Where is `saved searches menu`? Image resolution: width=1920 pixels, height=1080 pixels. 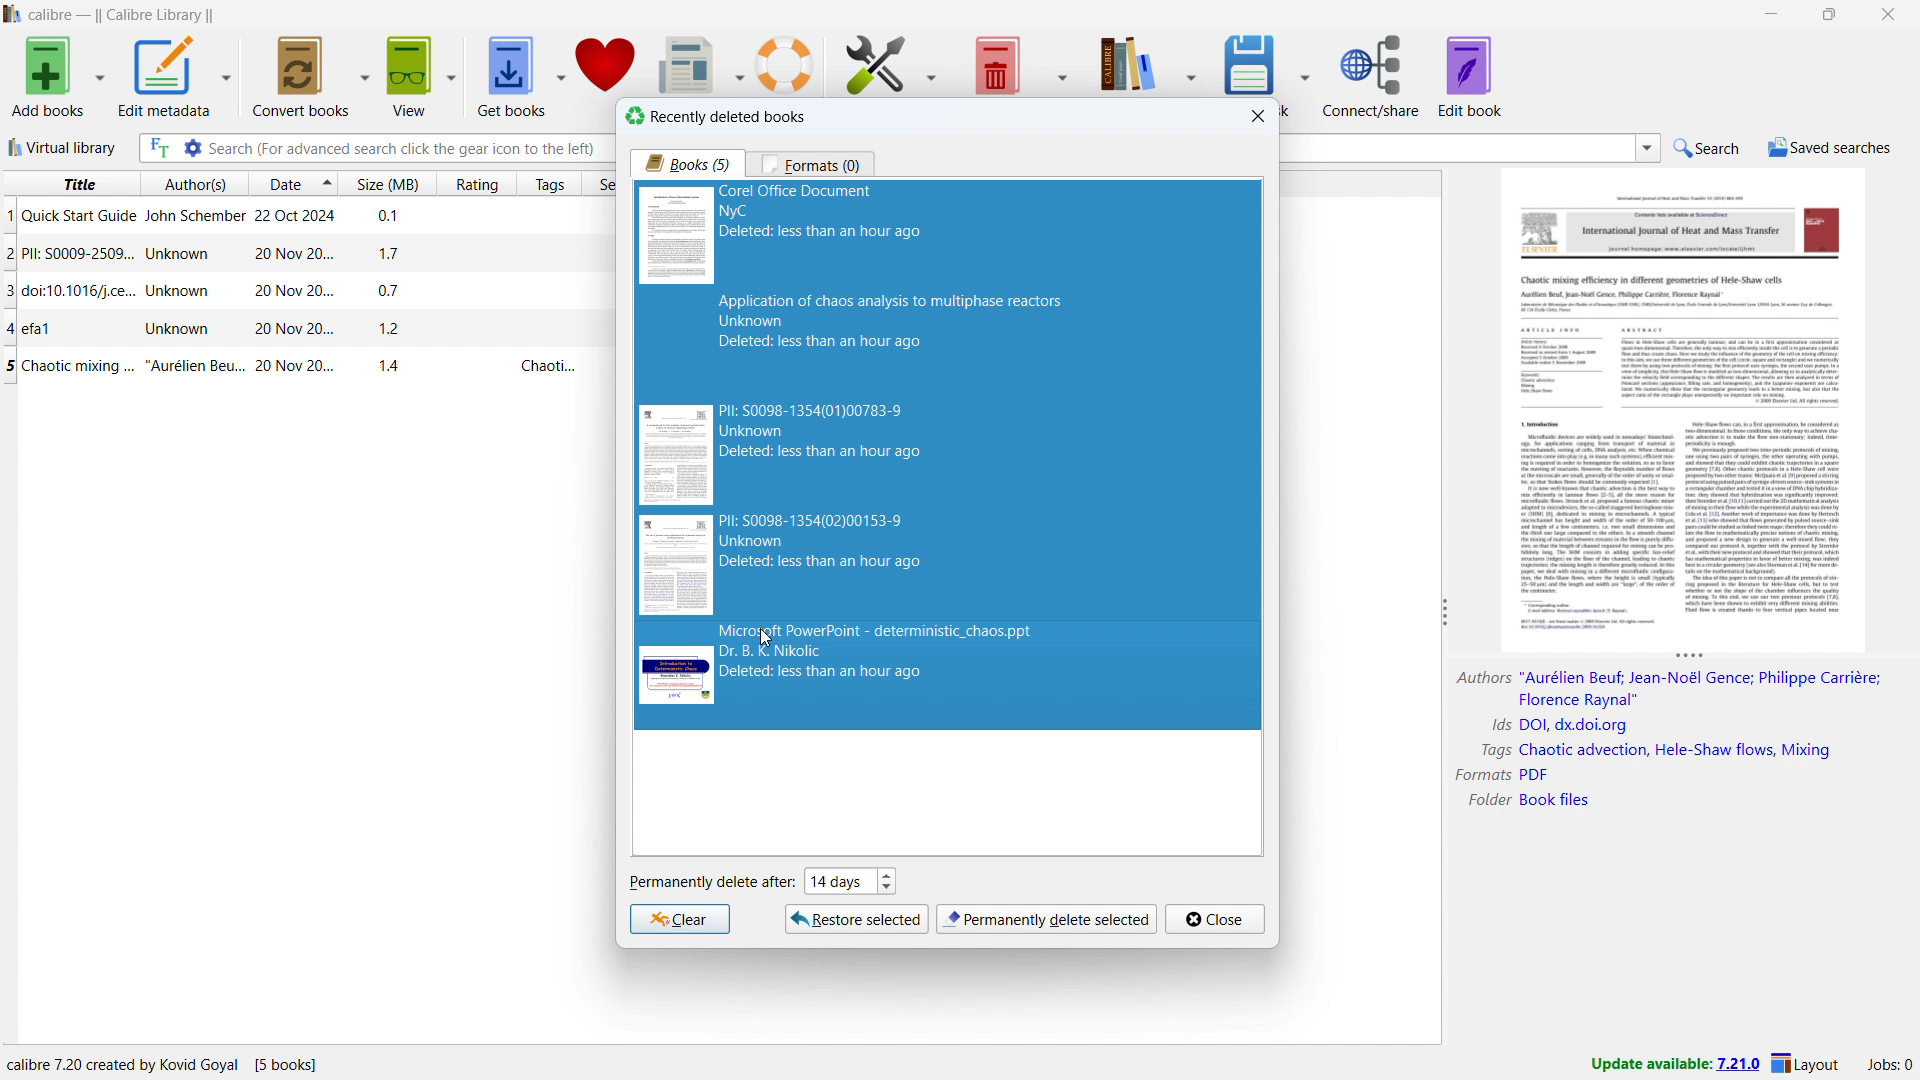
saved searches menu is located at coordinates (1829, 147).